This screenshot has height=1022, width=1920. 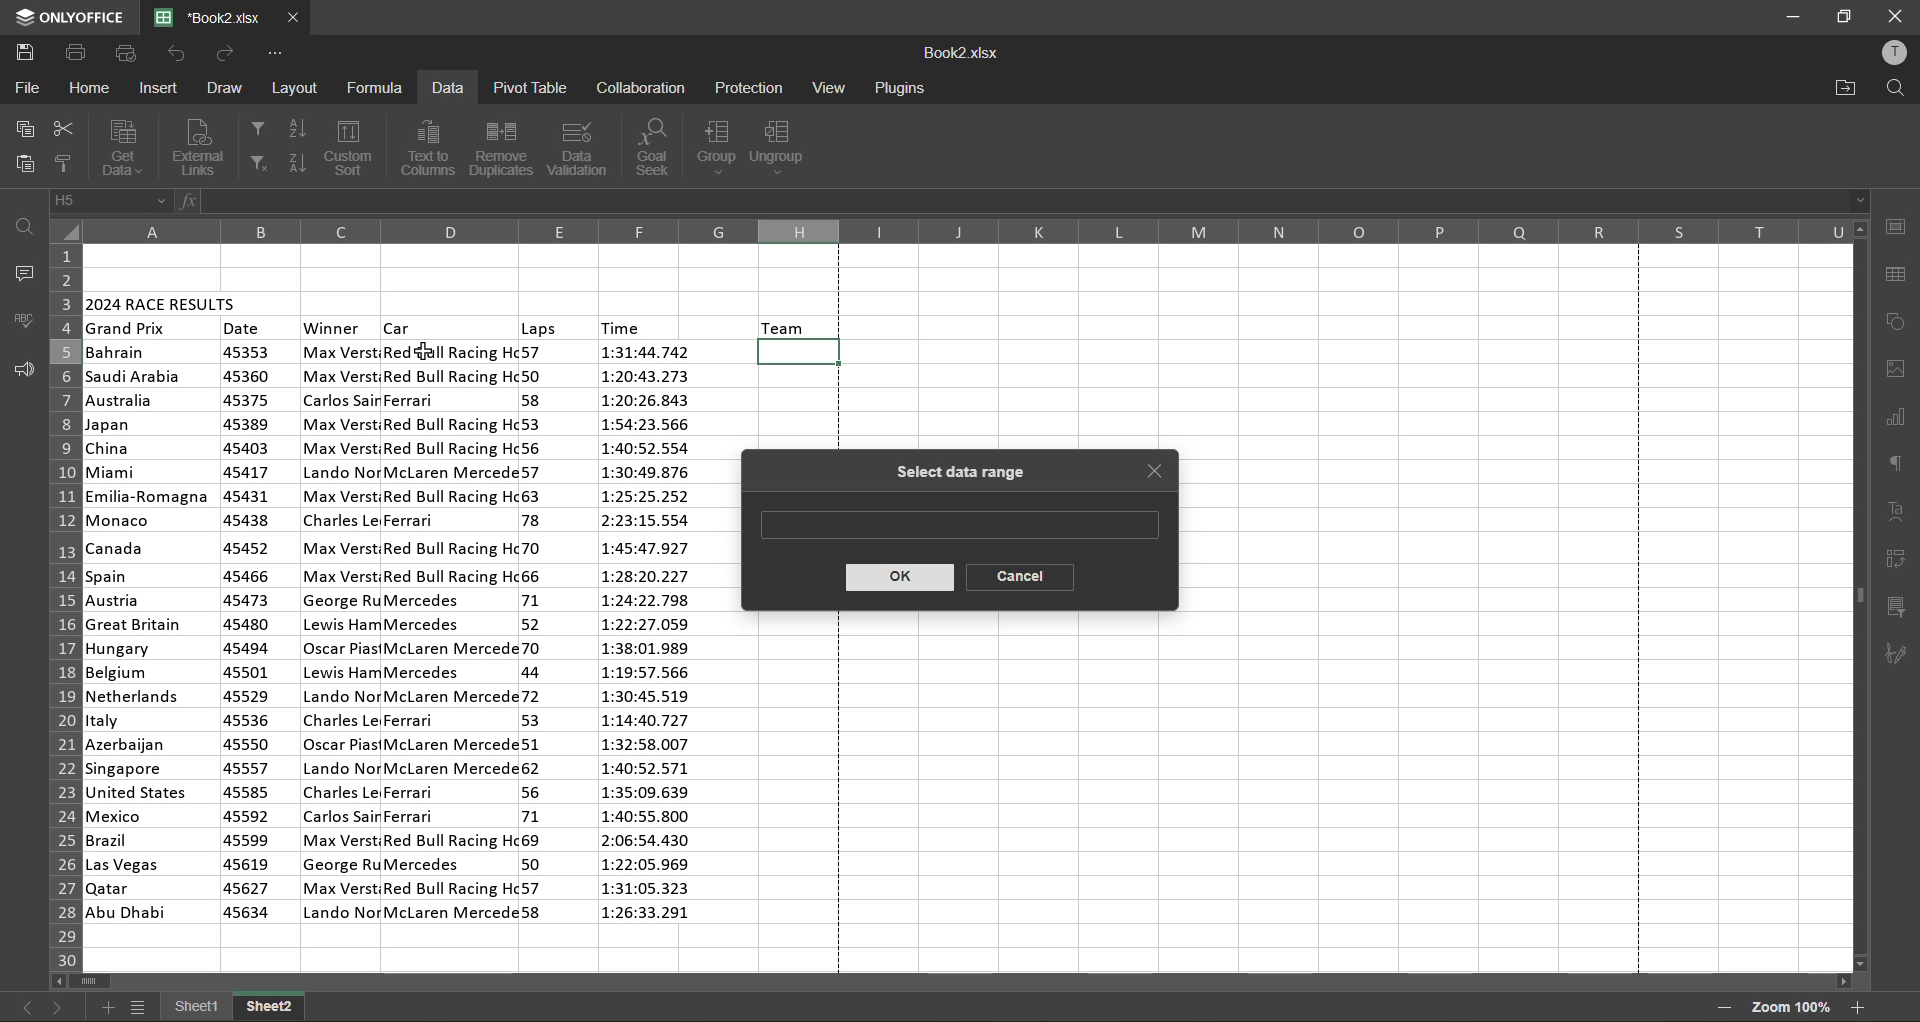 I want to click on filename, so click(x=961, y=55).